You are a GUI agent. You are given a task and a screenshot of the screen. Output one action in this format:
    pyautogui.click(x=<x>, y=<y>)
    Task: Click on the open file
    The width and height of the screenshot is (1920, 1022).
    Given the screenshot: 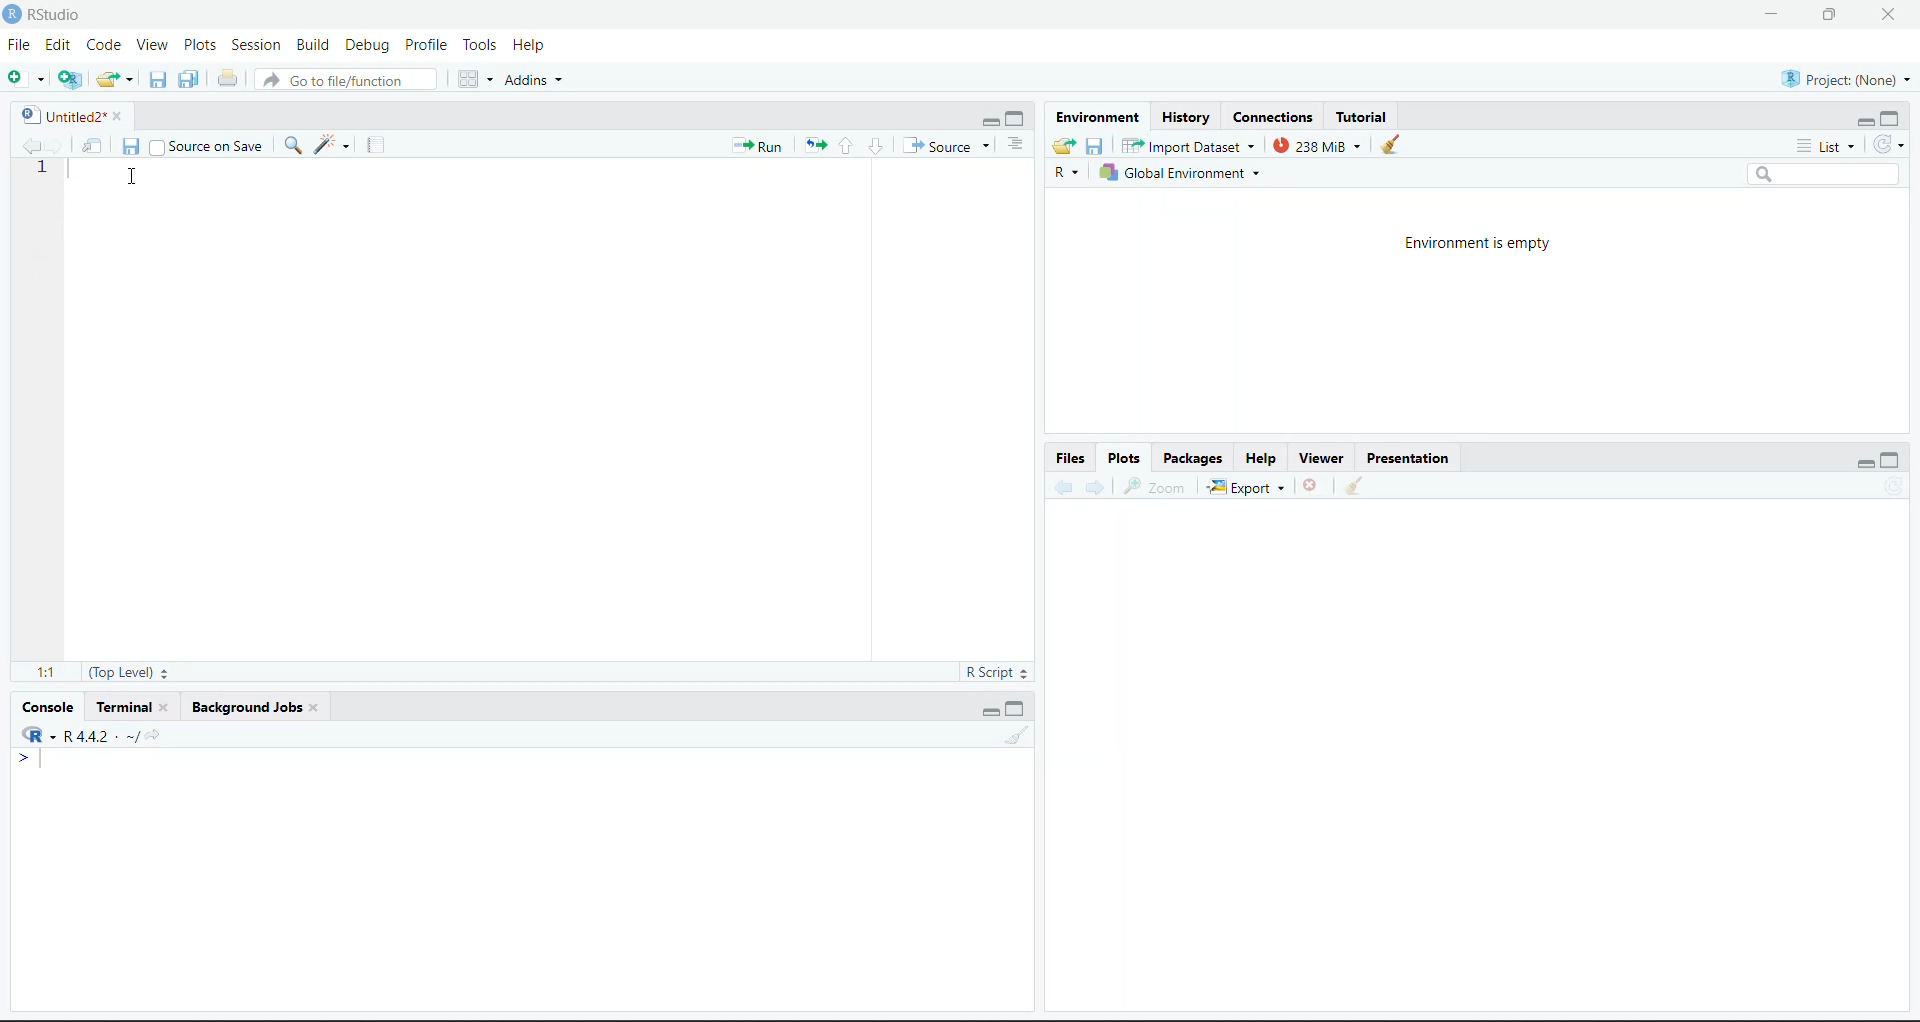 What is the action you would take?
    pyautogui.click(x=116, y=80)
    